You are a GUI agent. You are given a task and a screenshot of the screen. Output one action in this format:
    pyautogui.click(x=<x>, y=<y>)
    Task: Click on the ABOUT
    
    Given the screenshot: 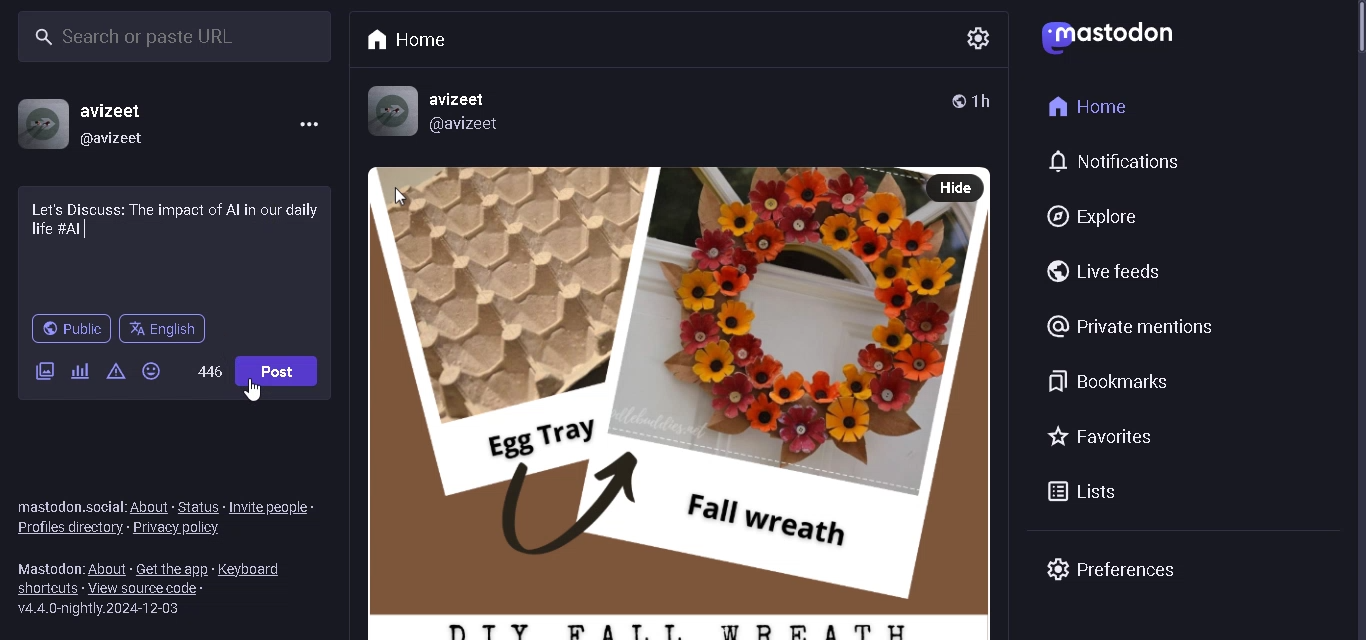 What is the action you would take?
    pyautogui.click(x=149, y=506)
    